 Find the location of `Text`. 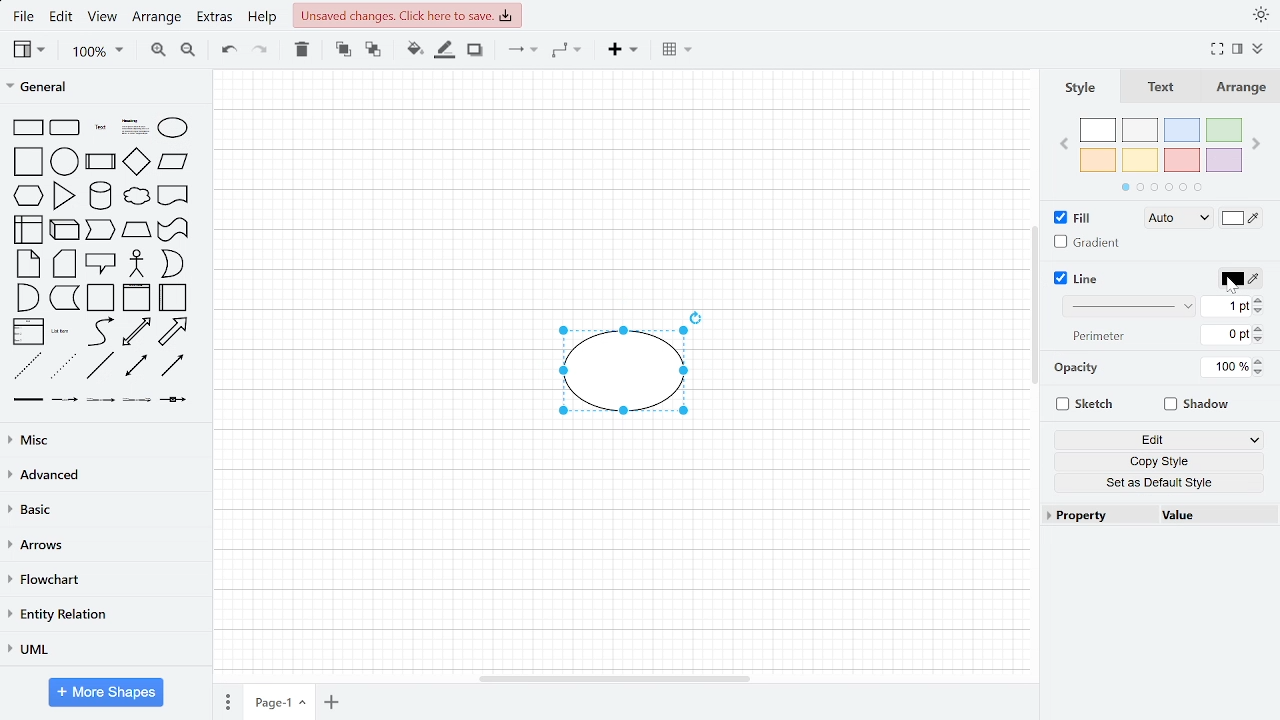

Text is located at coordinates (1162, 88).